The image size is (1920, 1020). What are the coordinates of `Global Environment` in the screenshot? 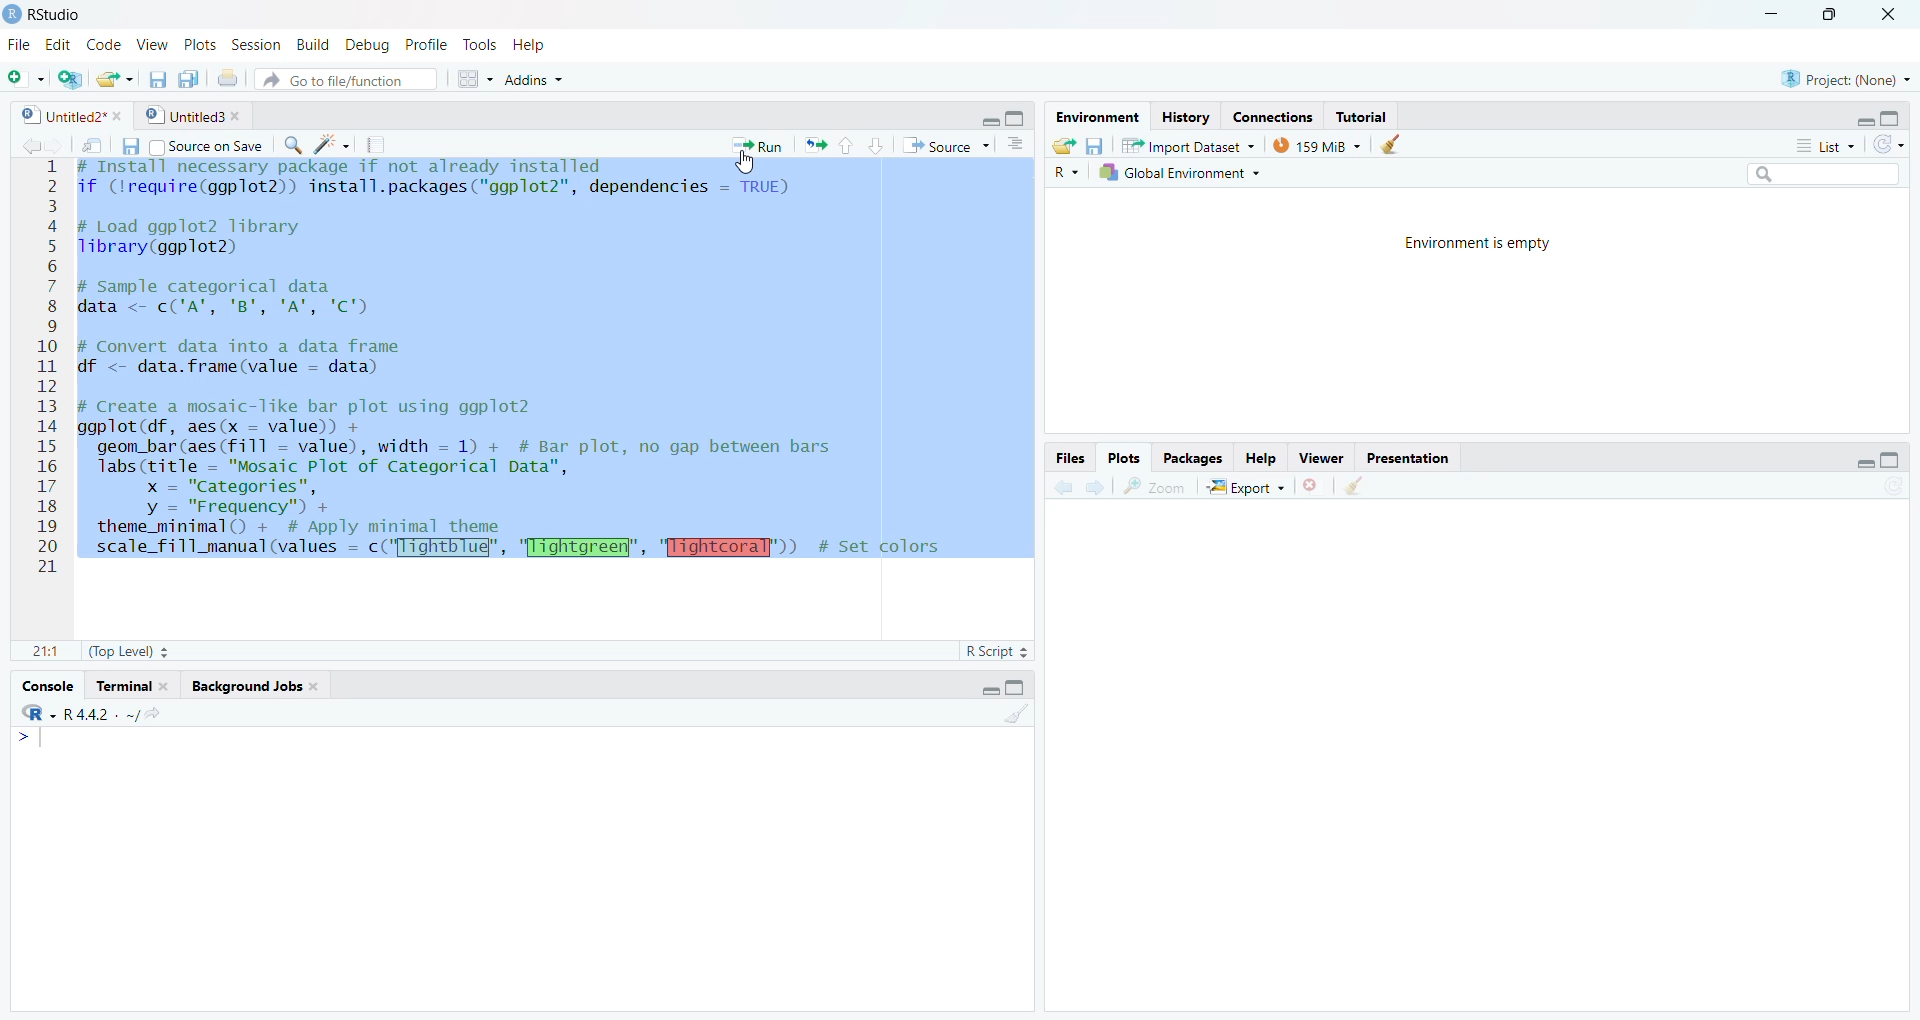 It's located at (1179, 172).